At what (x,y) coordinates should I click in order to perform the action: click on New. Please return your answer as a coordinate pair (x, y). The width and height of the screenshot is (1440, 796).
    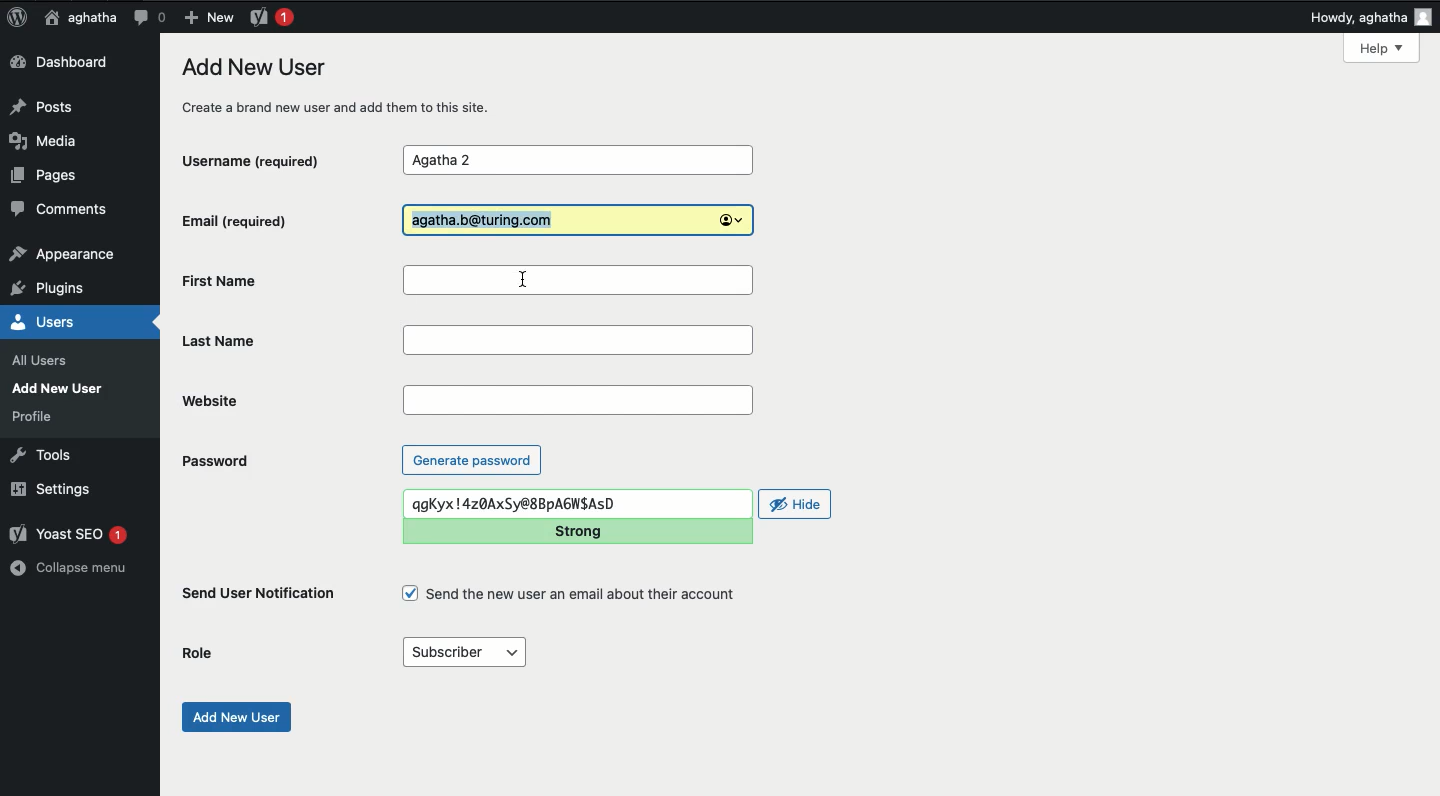
    Looking at the image, I should click on (208, 16).